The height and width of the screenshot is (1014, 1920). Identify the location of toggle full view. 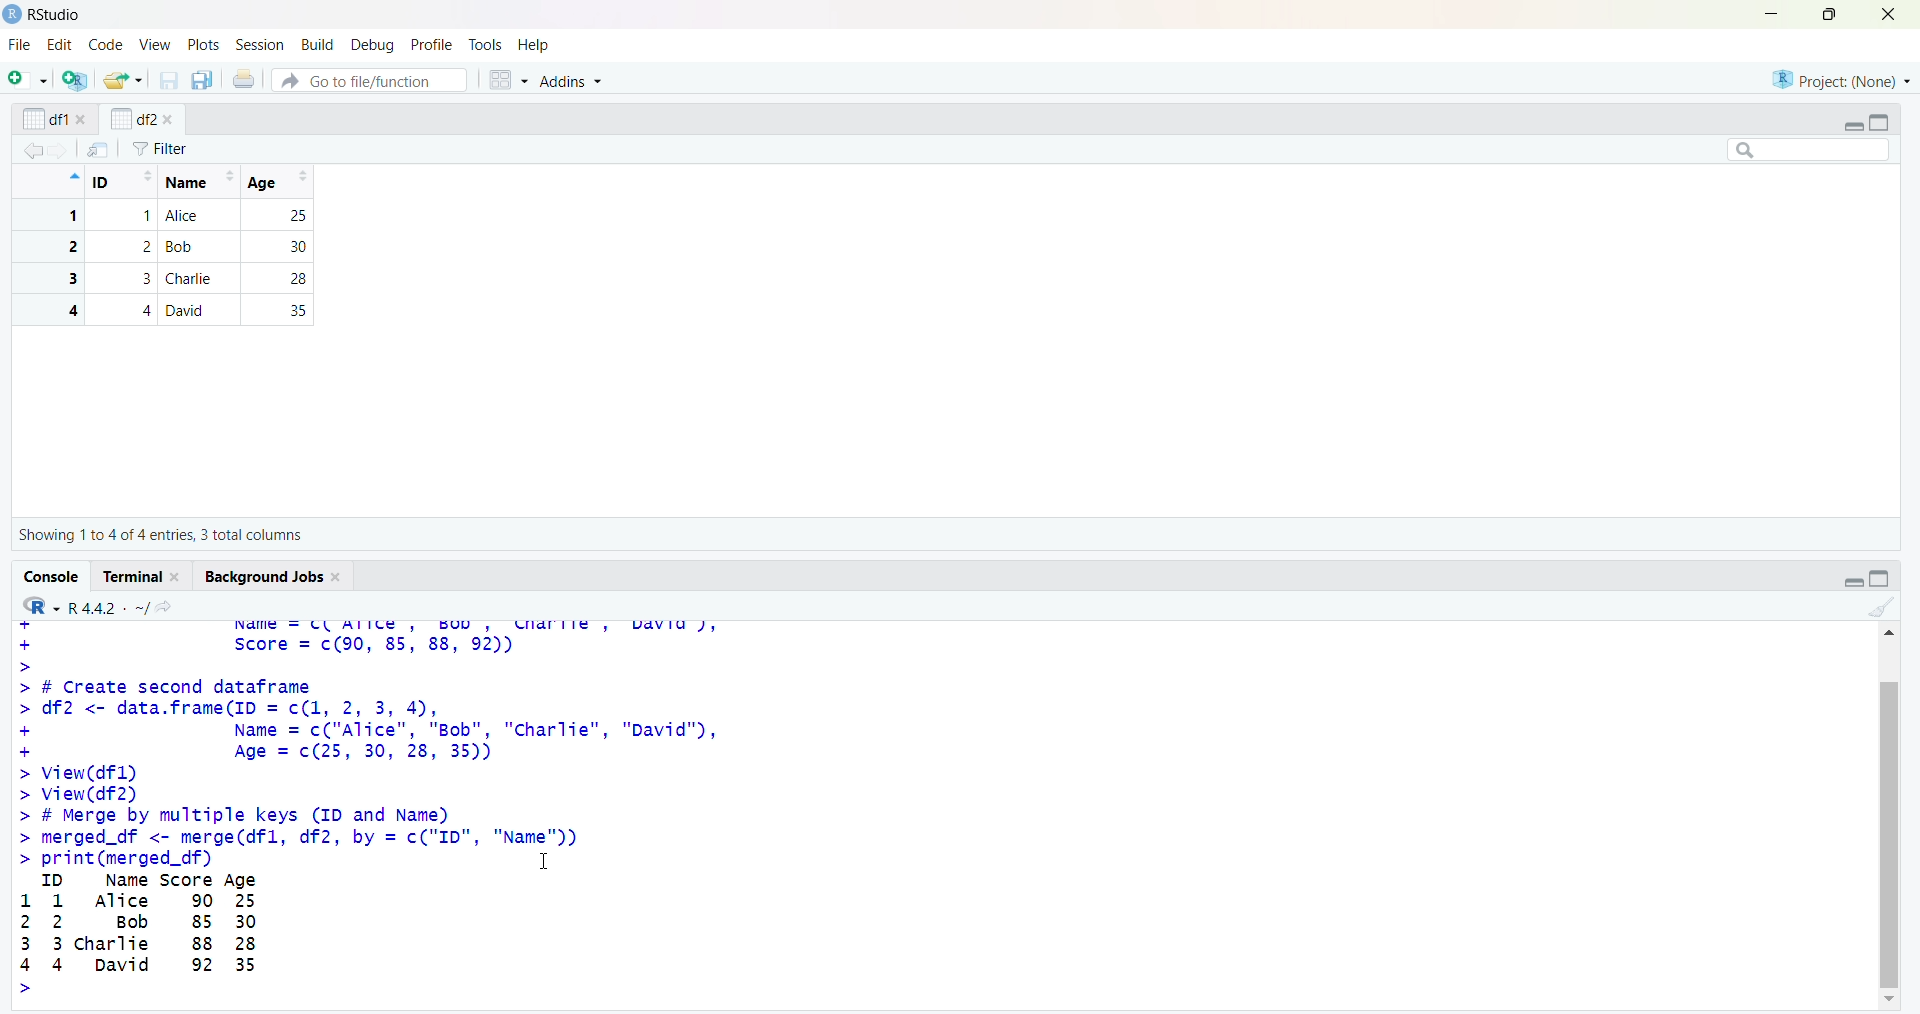
(1878, 123).